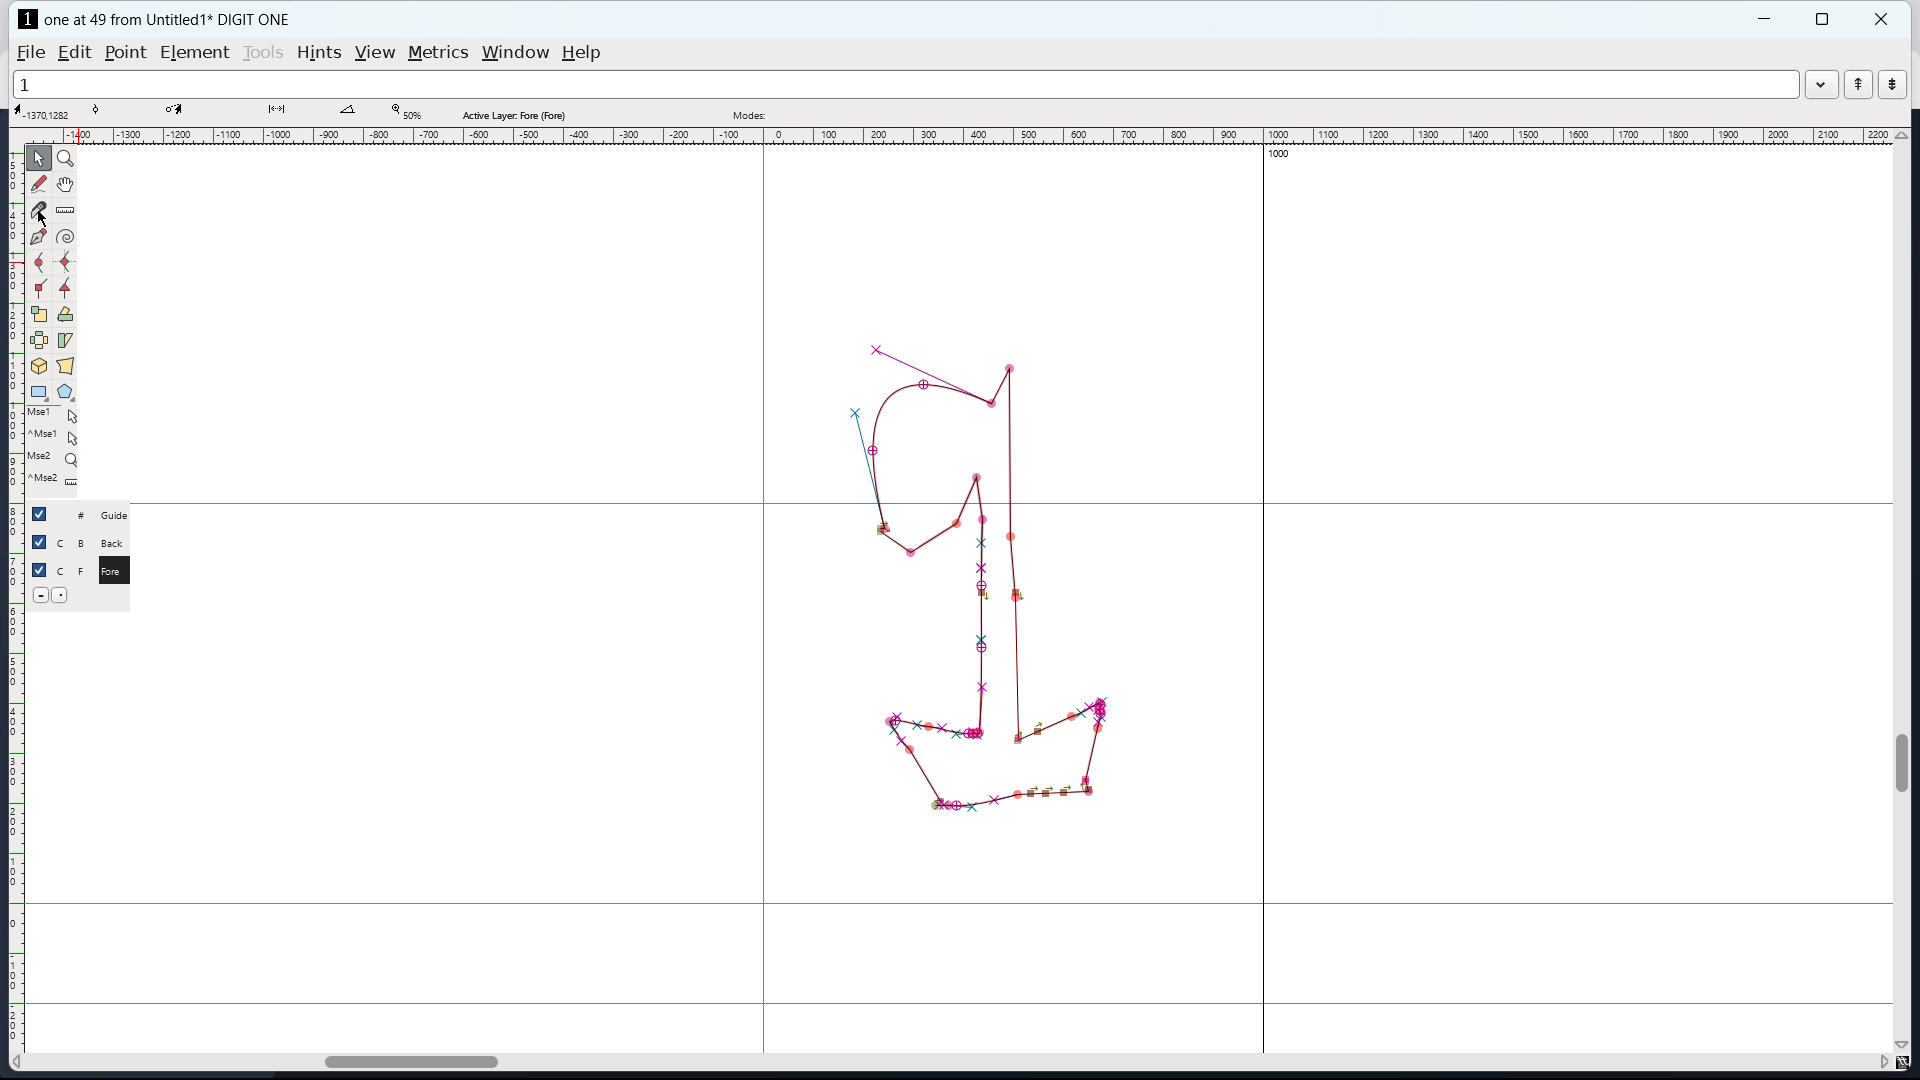 Image resolution: width=1920 pixels, height=1080 pixels. Describe the element at coordinates (1905, 762) in the screenshot. I see `vertical scrollbar` at that location.